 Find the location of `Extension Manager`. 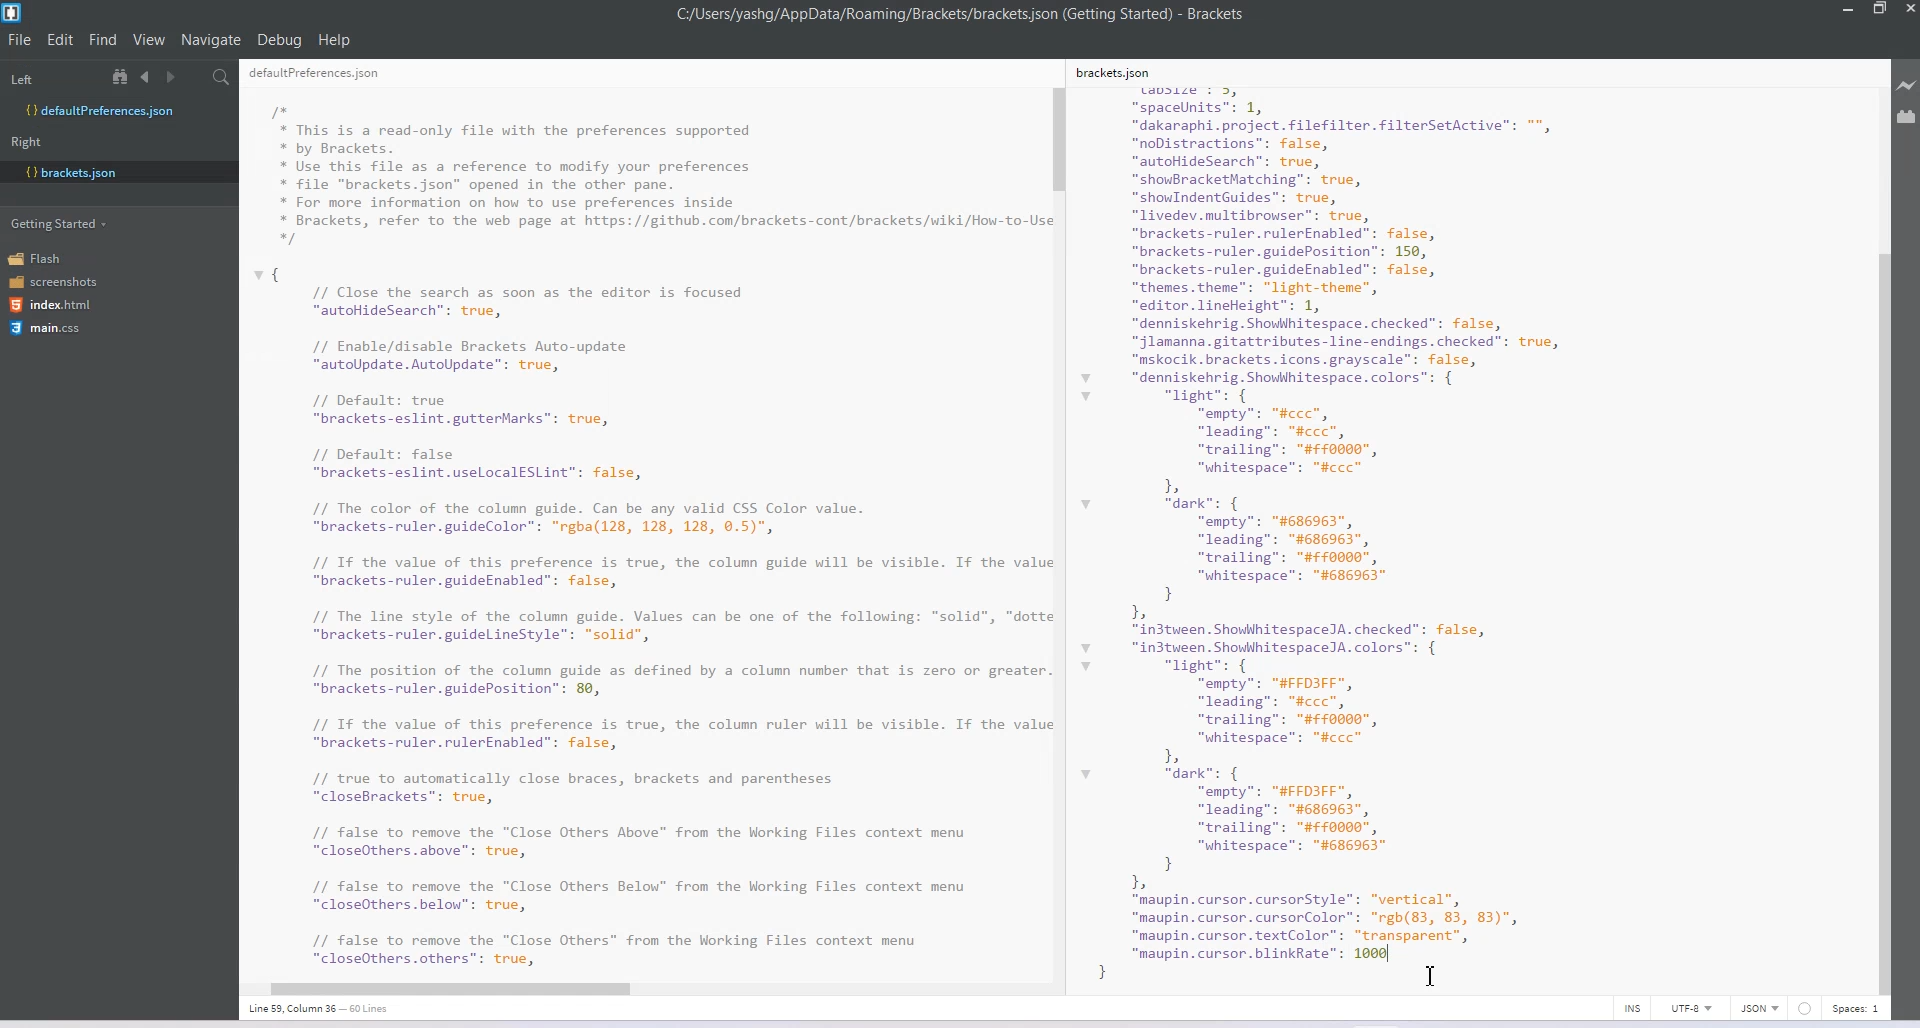

Extension Manager is located at coordinates (1907, 120).